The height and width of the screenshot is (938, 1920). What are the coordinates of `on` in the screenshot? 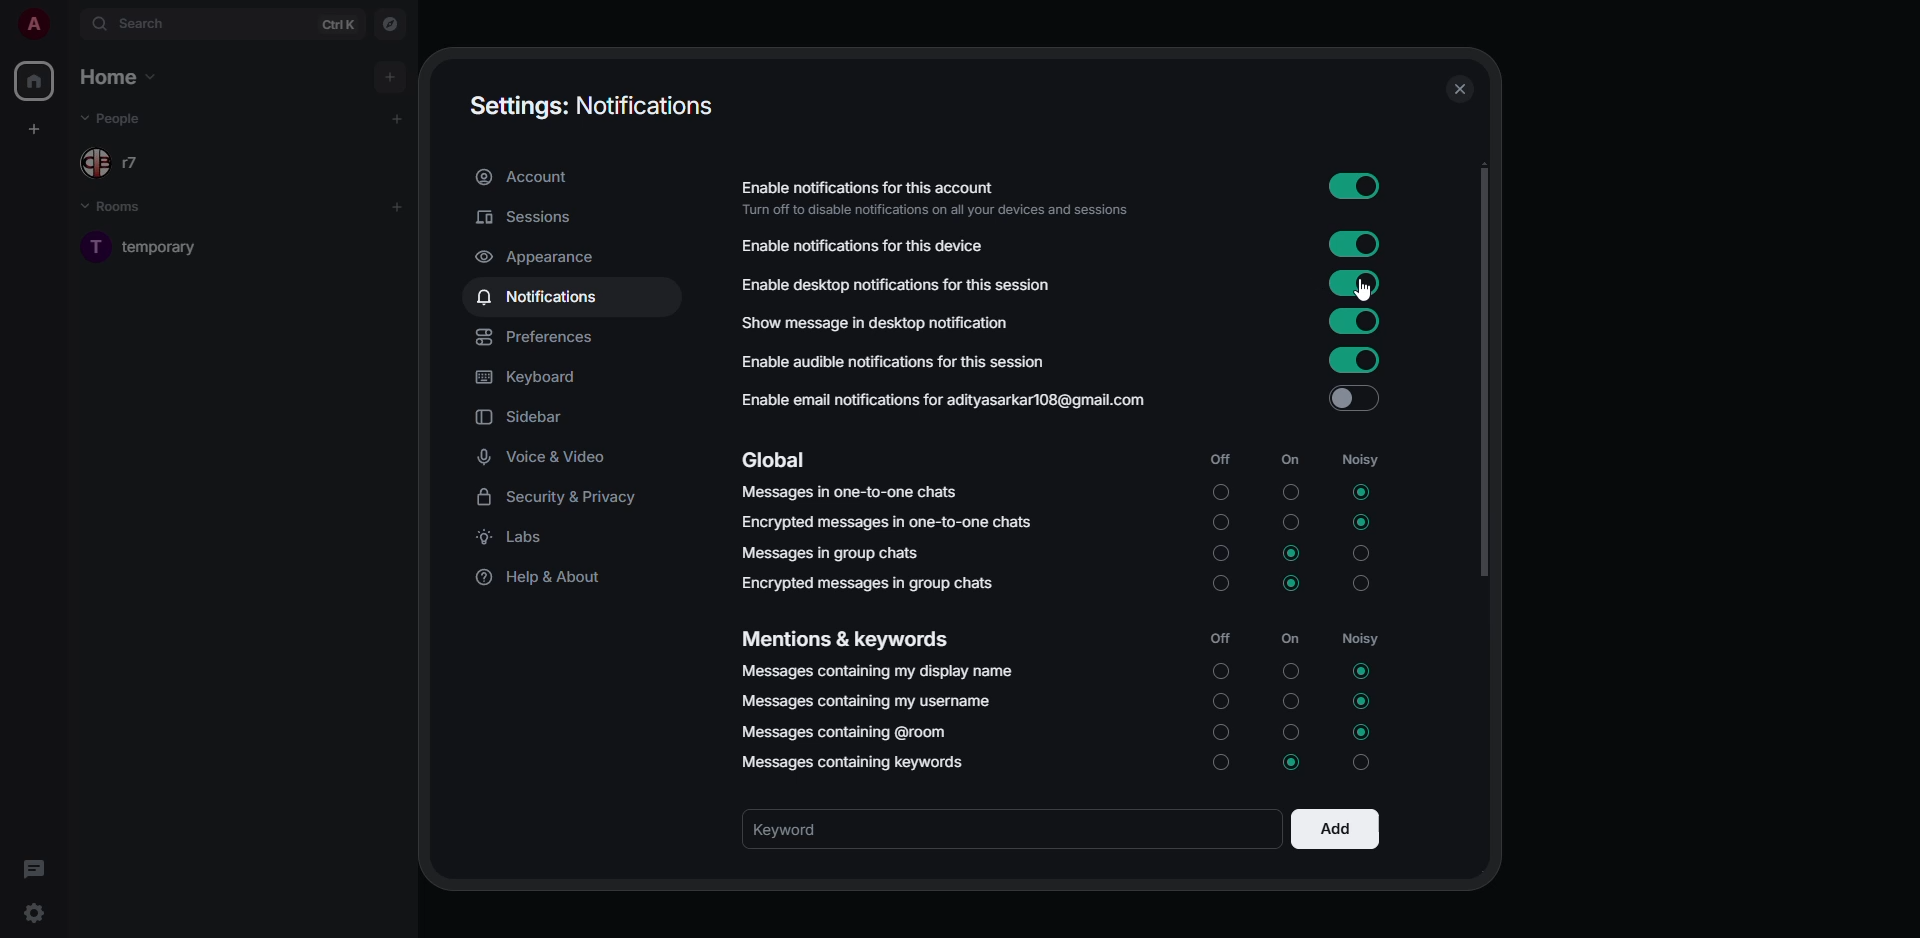 It's located at (1287, 460).